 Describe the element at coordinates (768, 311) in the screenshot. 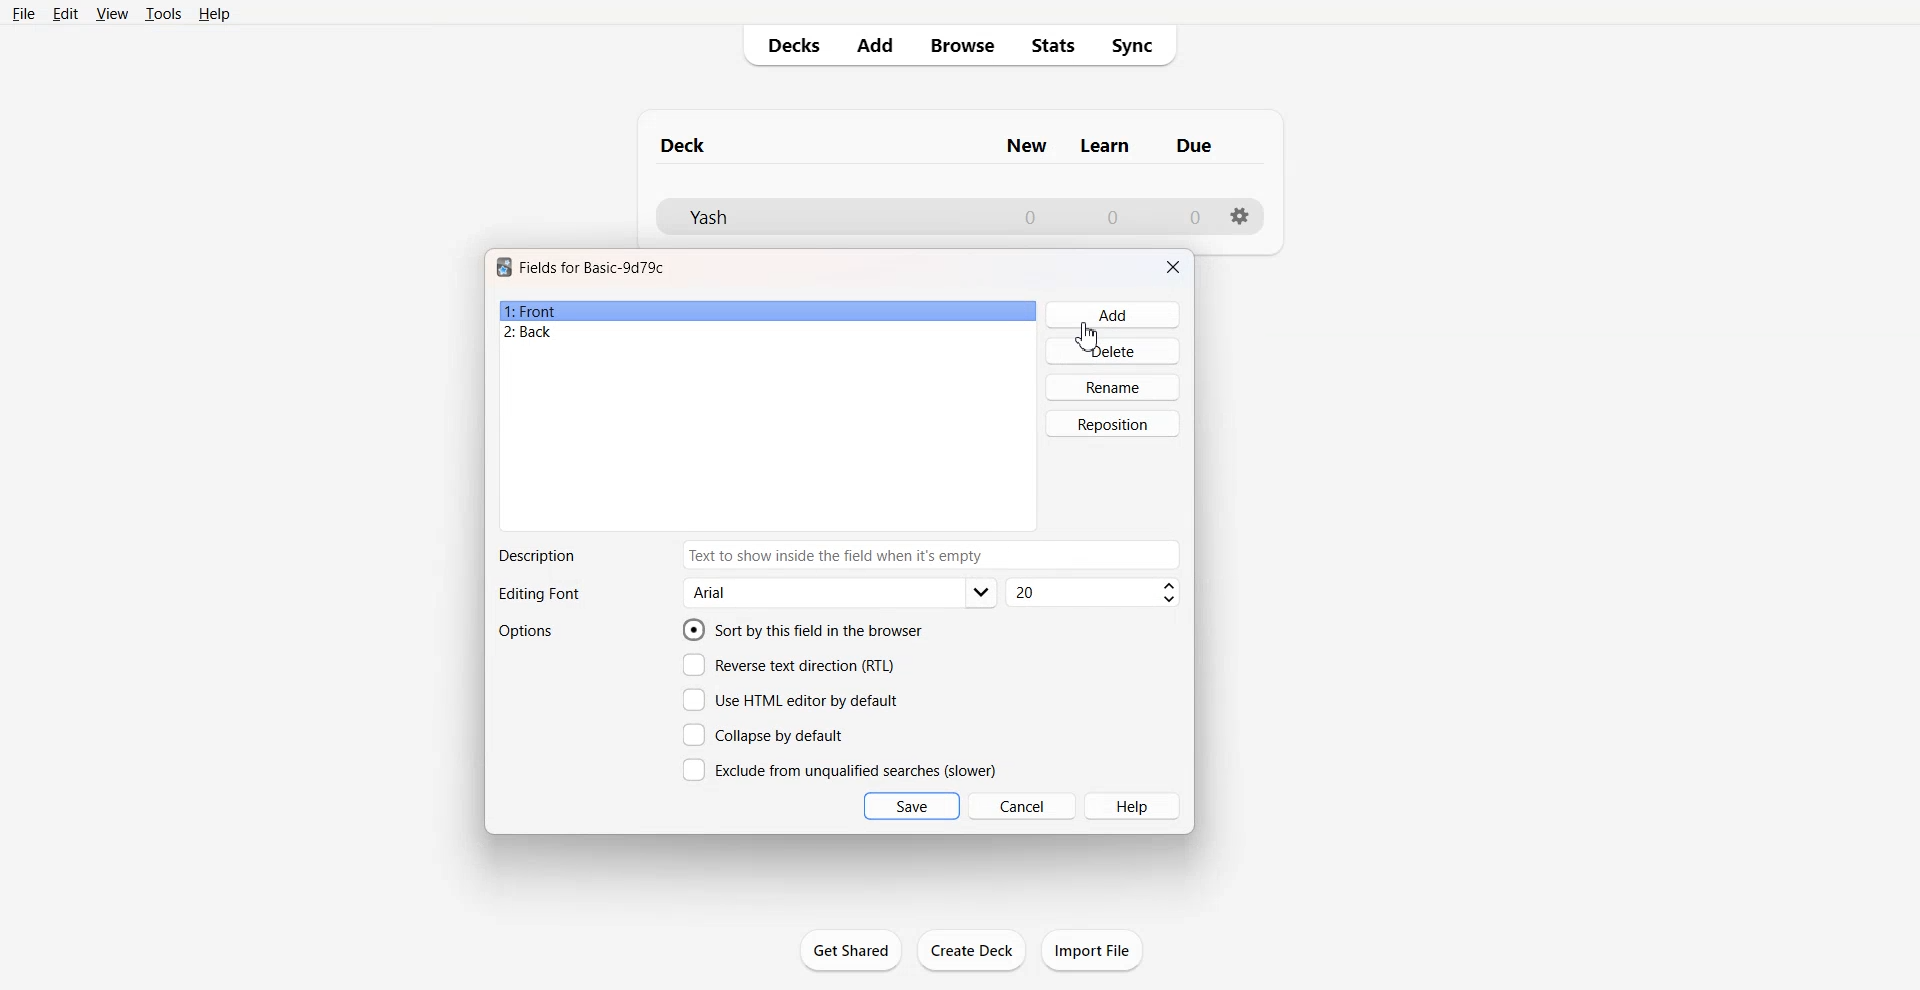

I see `Front` at that location.